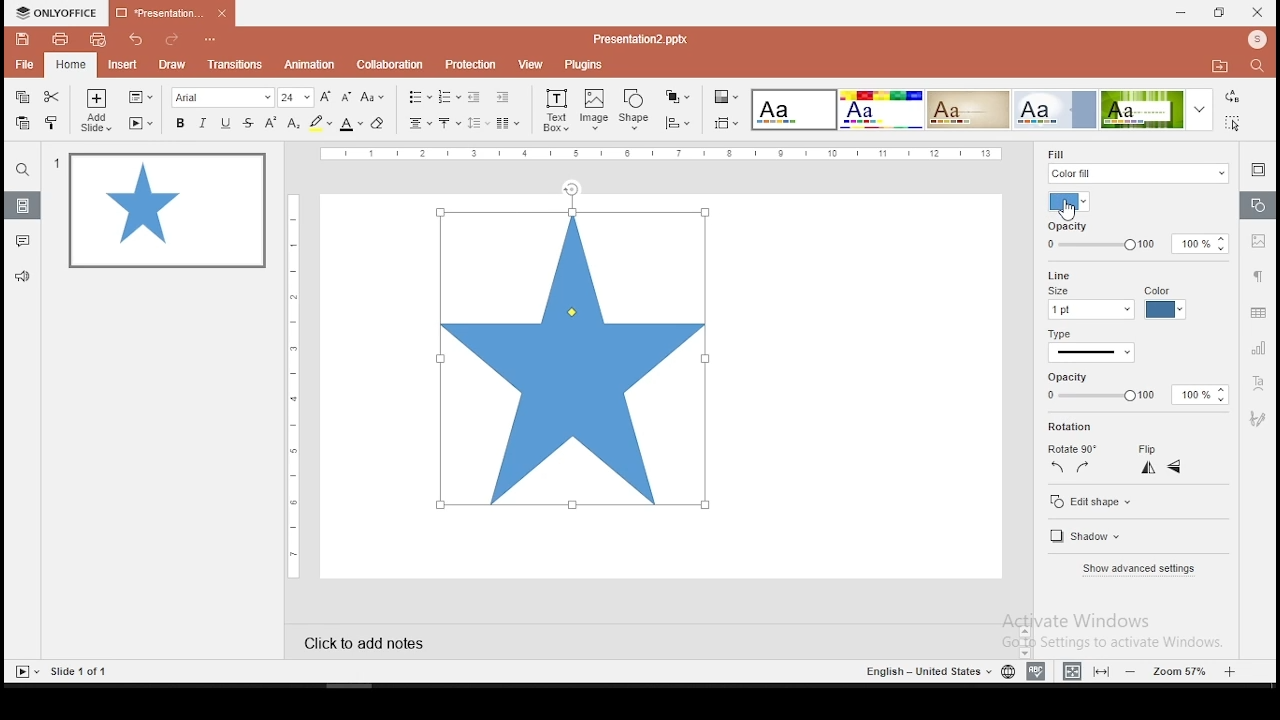 This screenshot has height=720, width=1280. What do you see at coordinates (389, 64) in the screenshot?
I see `collaboration` at bounding box center [389, 64].